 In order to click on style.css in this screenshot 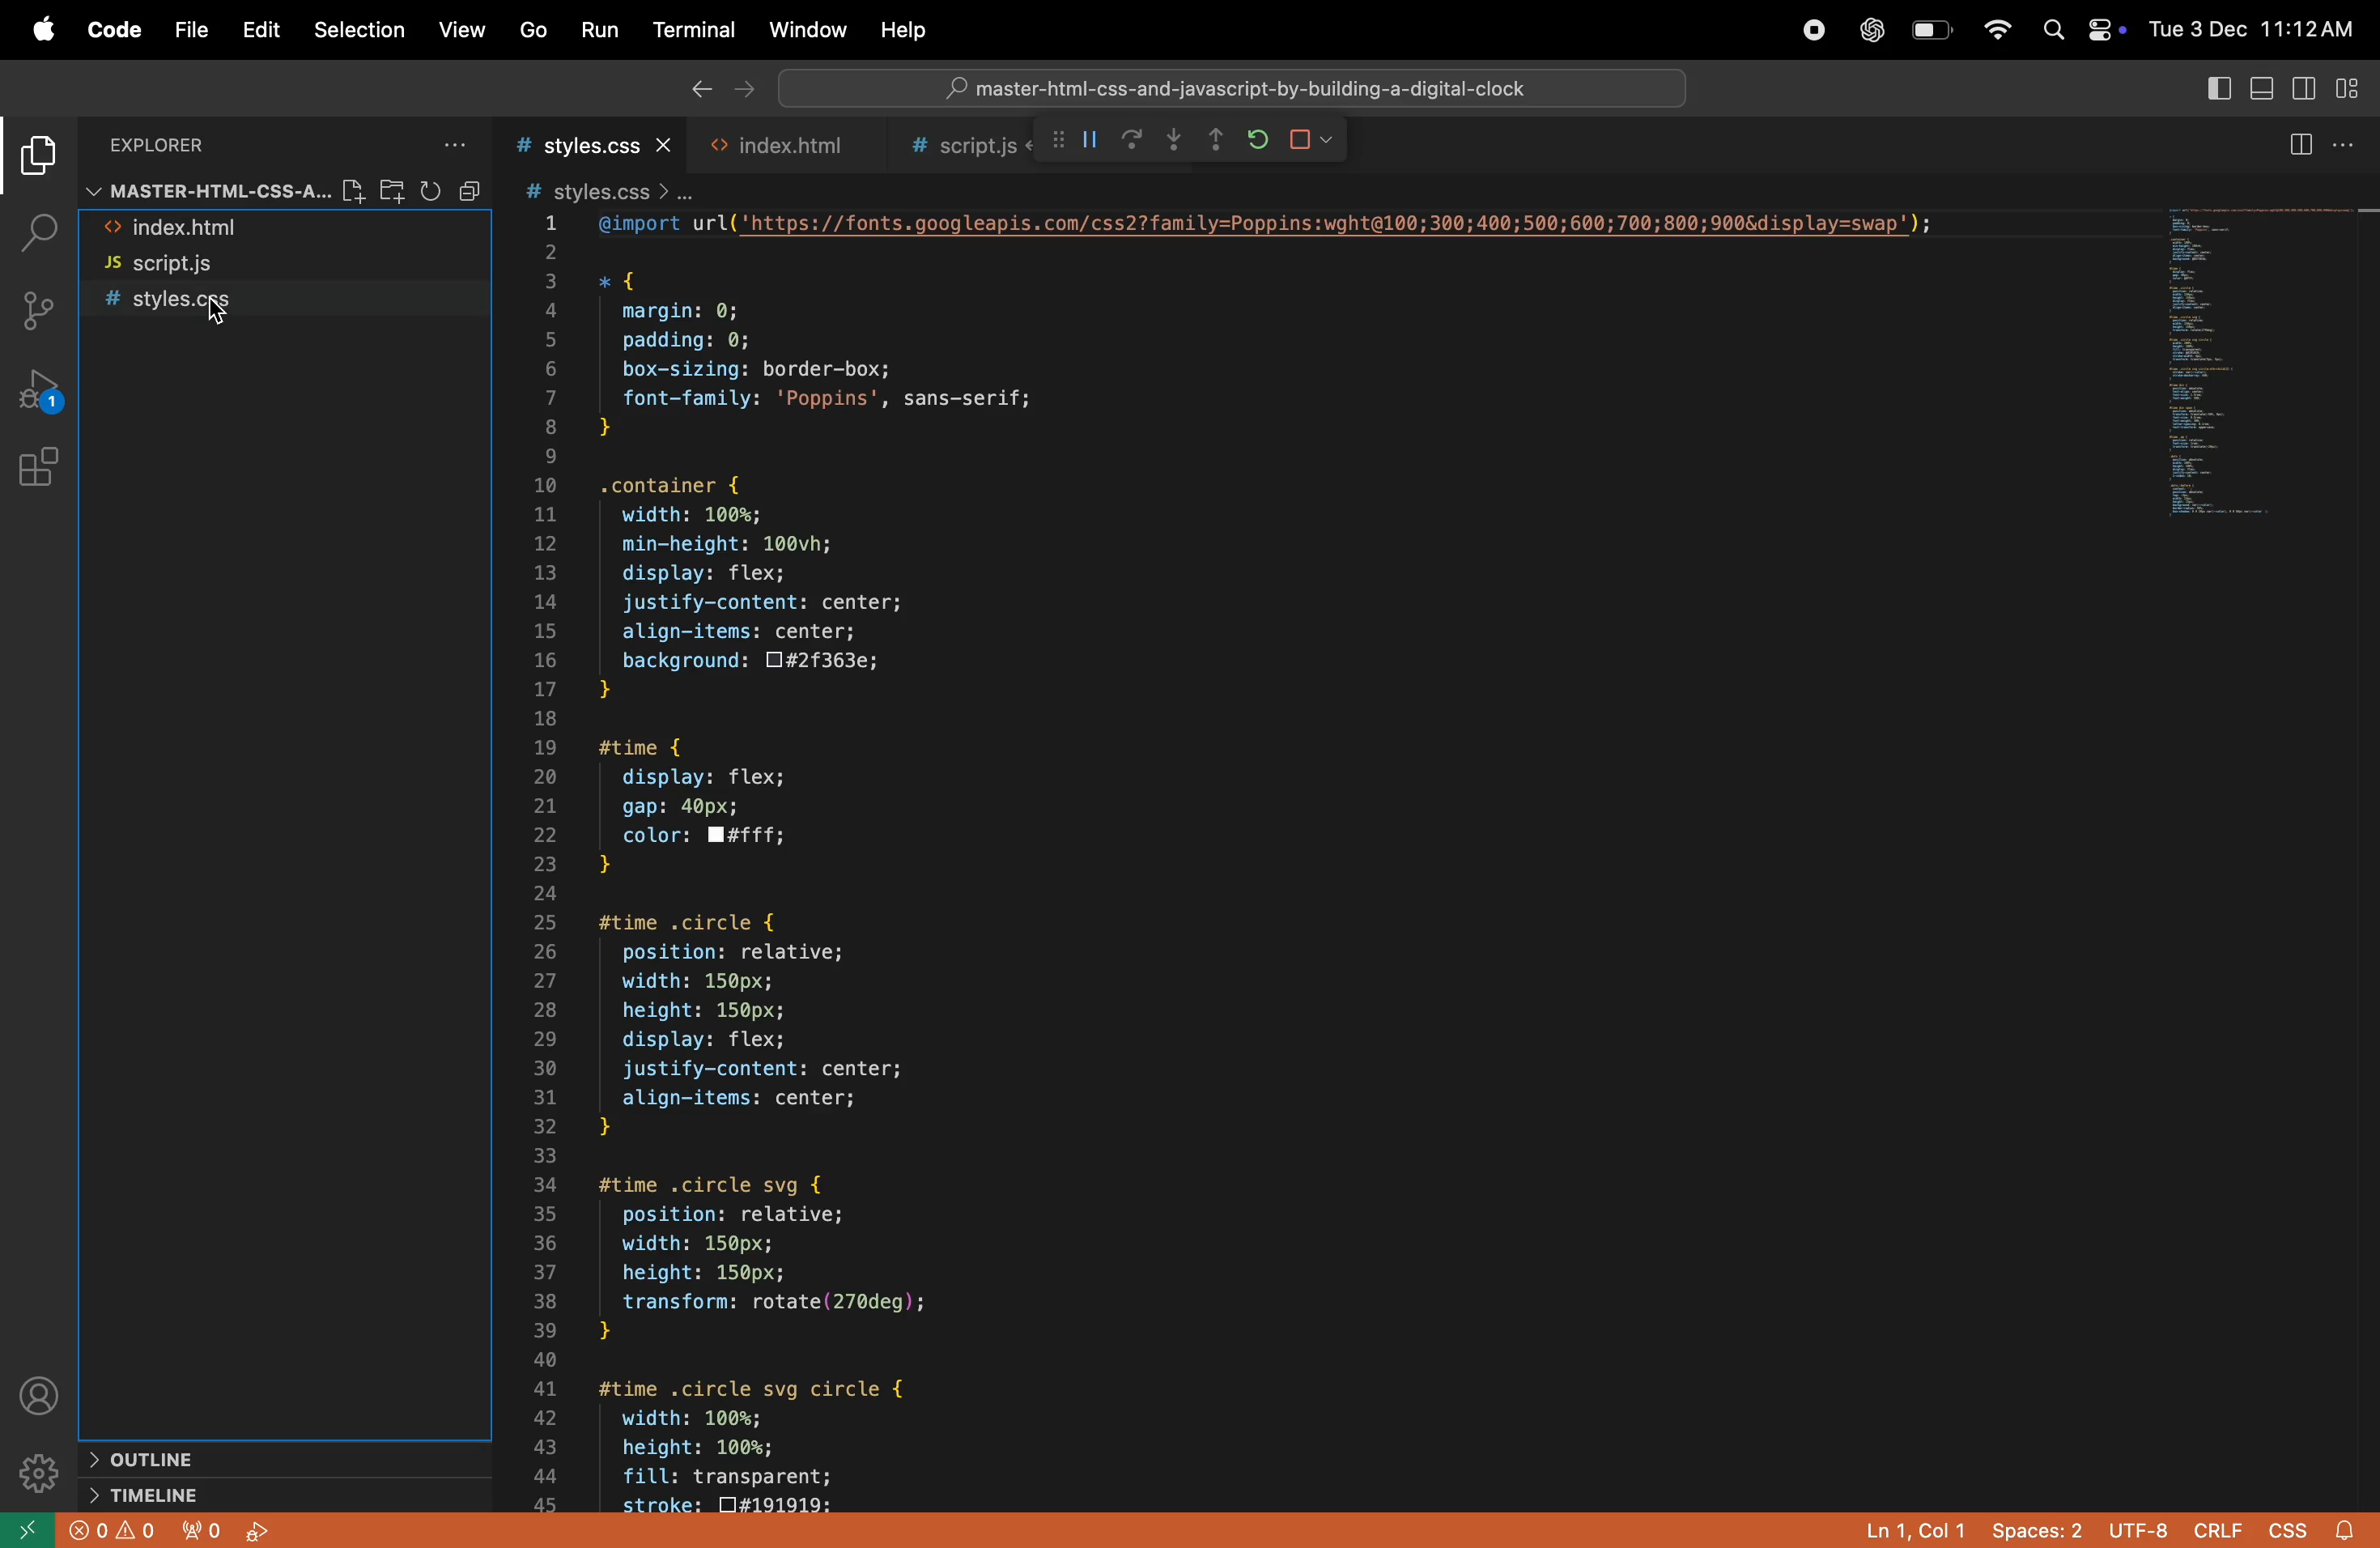, I will do `click(594, 146)`.